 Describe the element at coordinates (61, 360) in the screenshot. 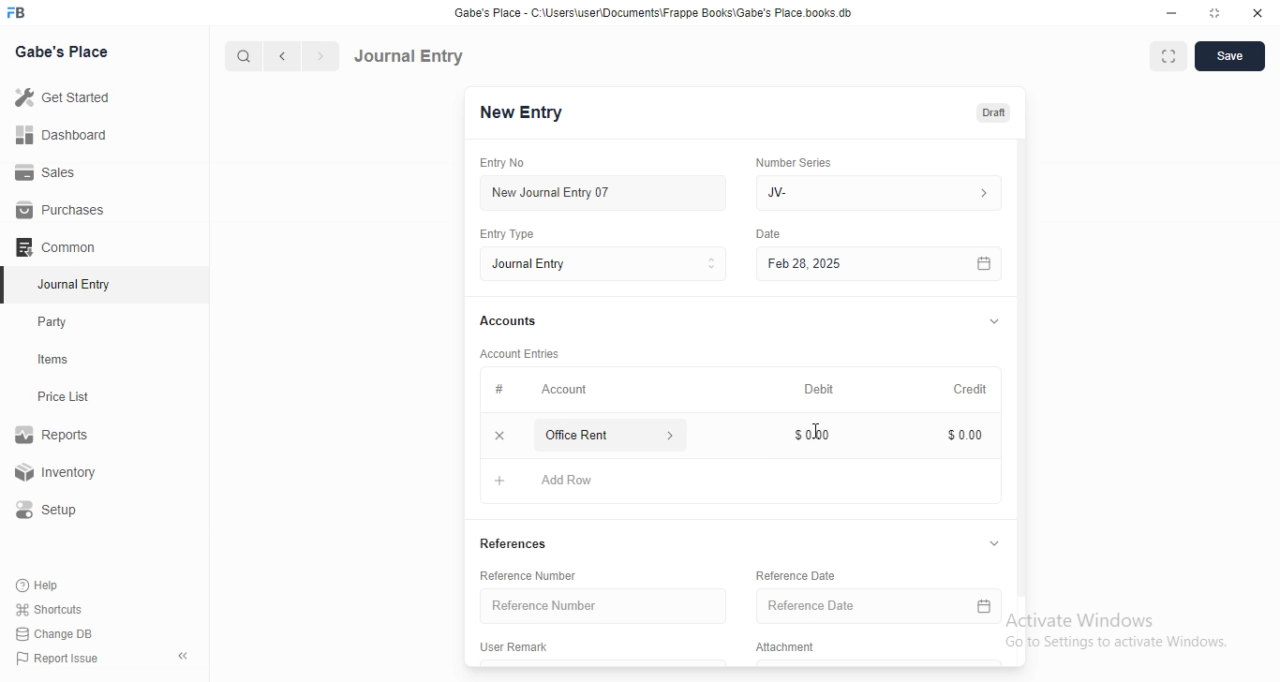

I see `tems` at that location.